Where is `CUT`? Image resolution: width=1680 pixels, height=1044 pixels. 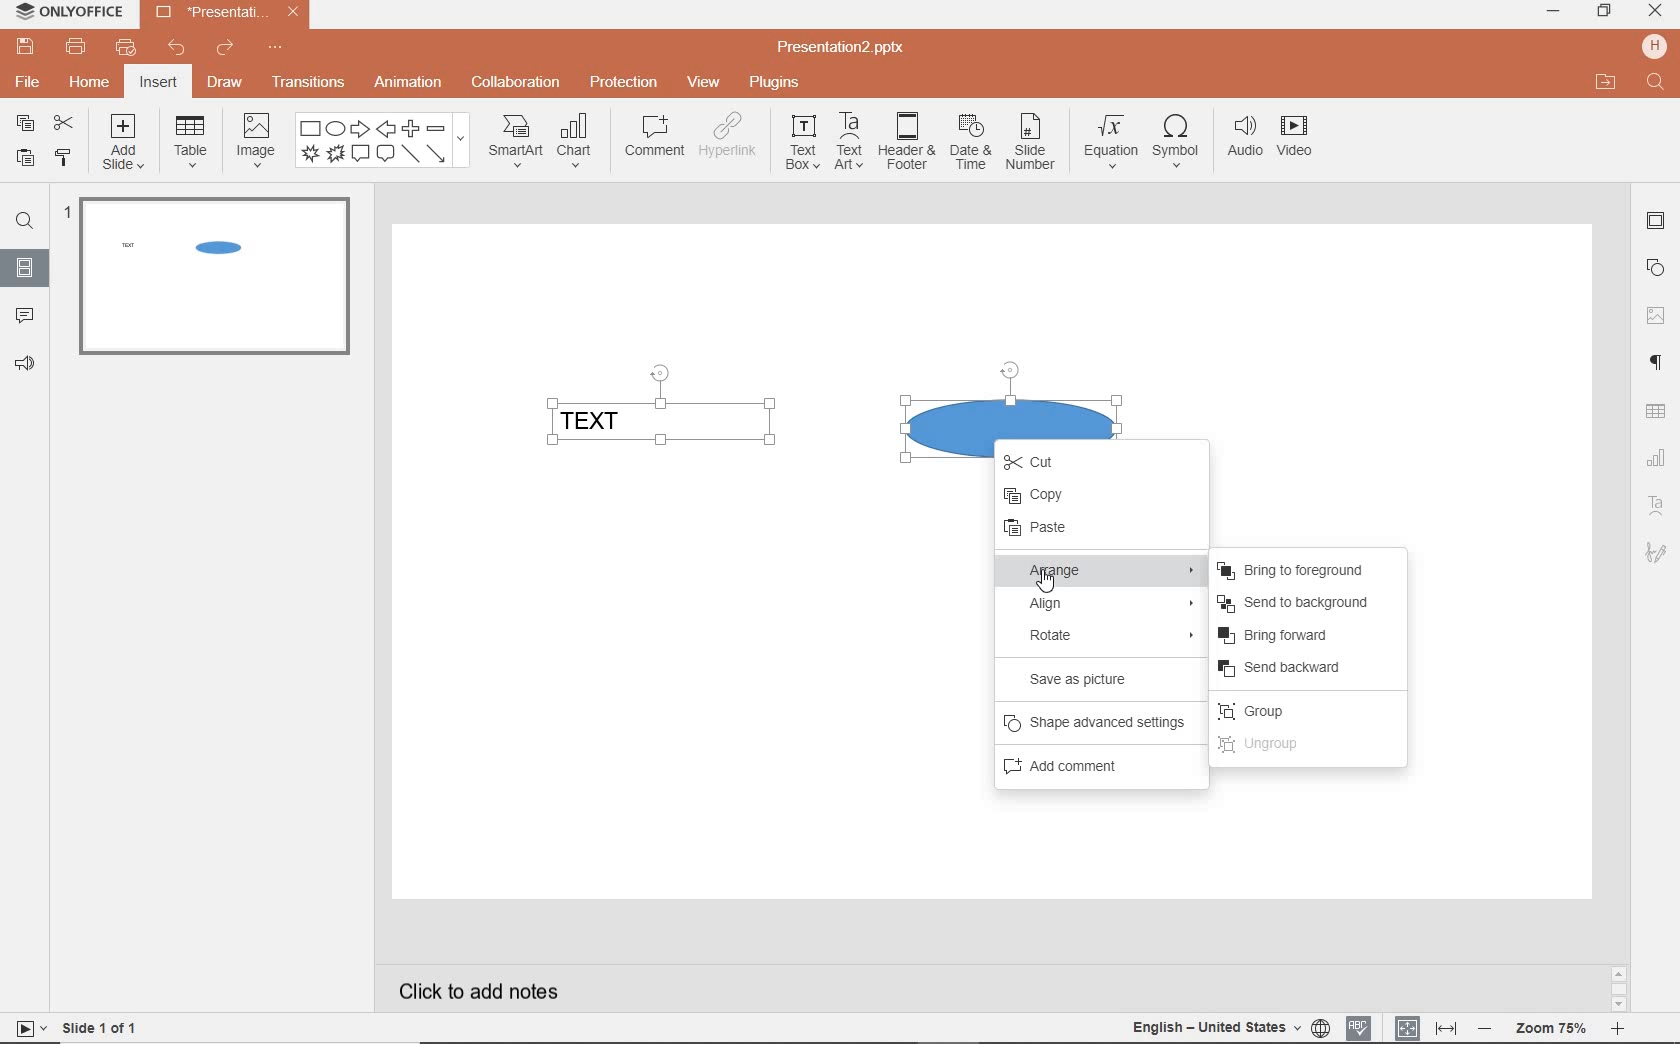 CUT is located at coordinates (1043, 460).